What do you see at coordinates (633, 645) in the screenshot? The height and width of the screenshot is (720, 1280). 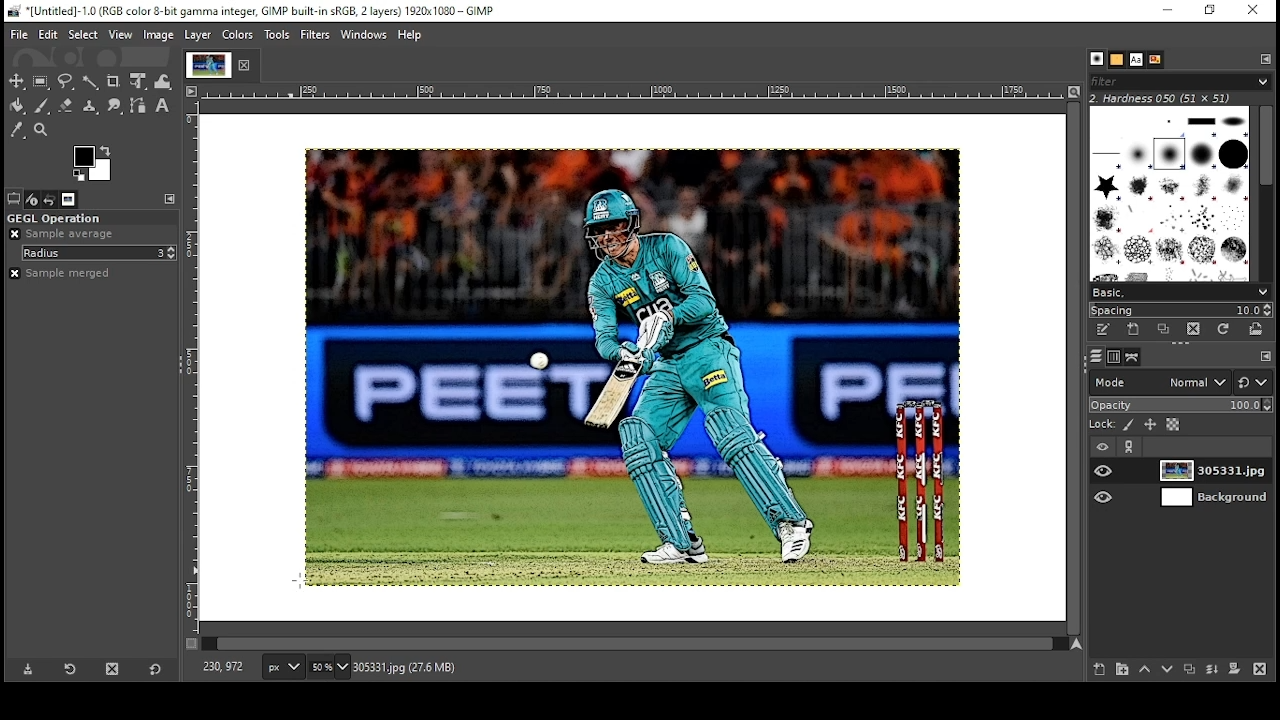 I see `scroll bar` at bounding box center [633, 645].